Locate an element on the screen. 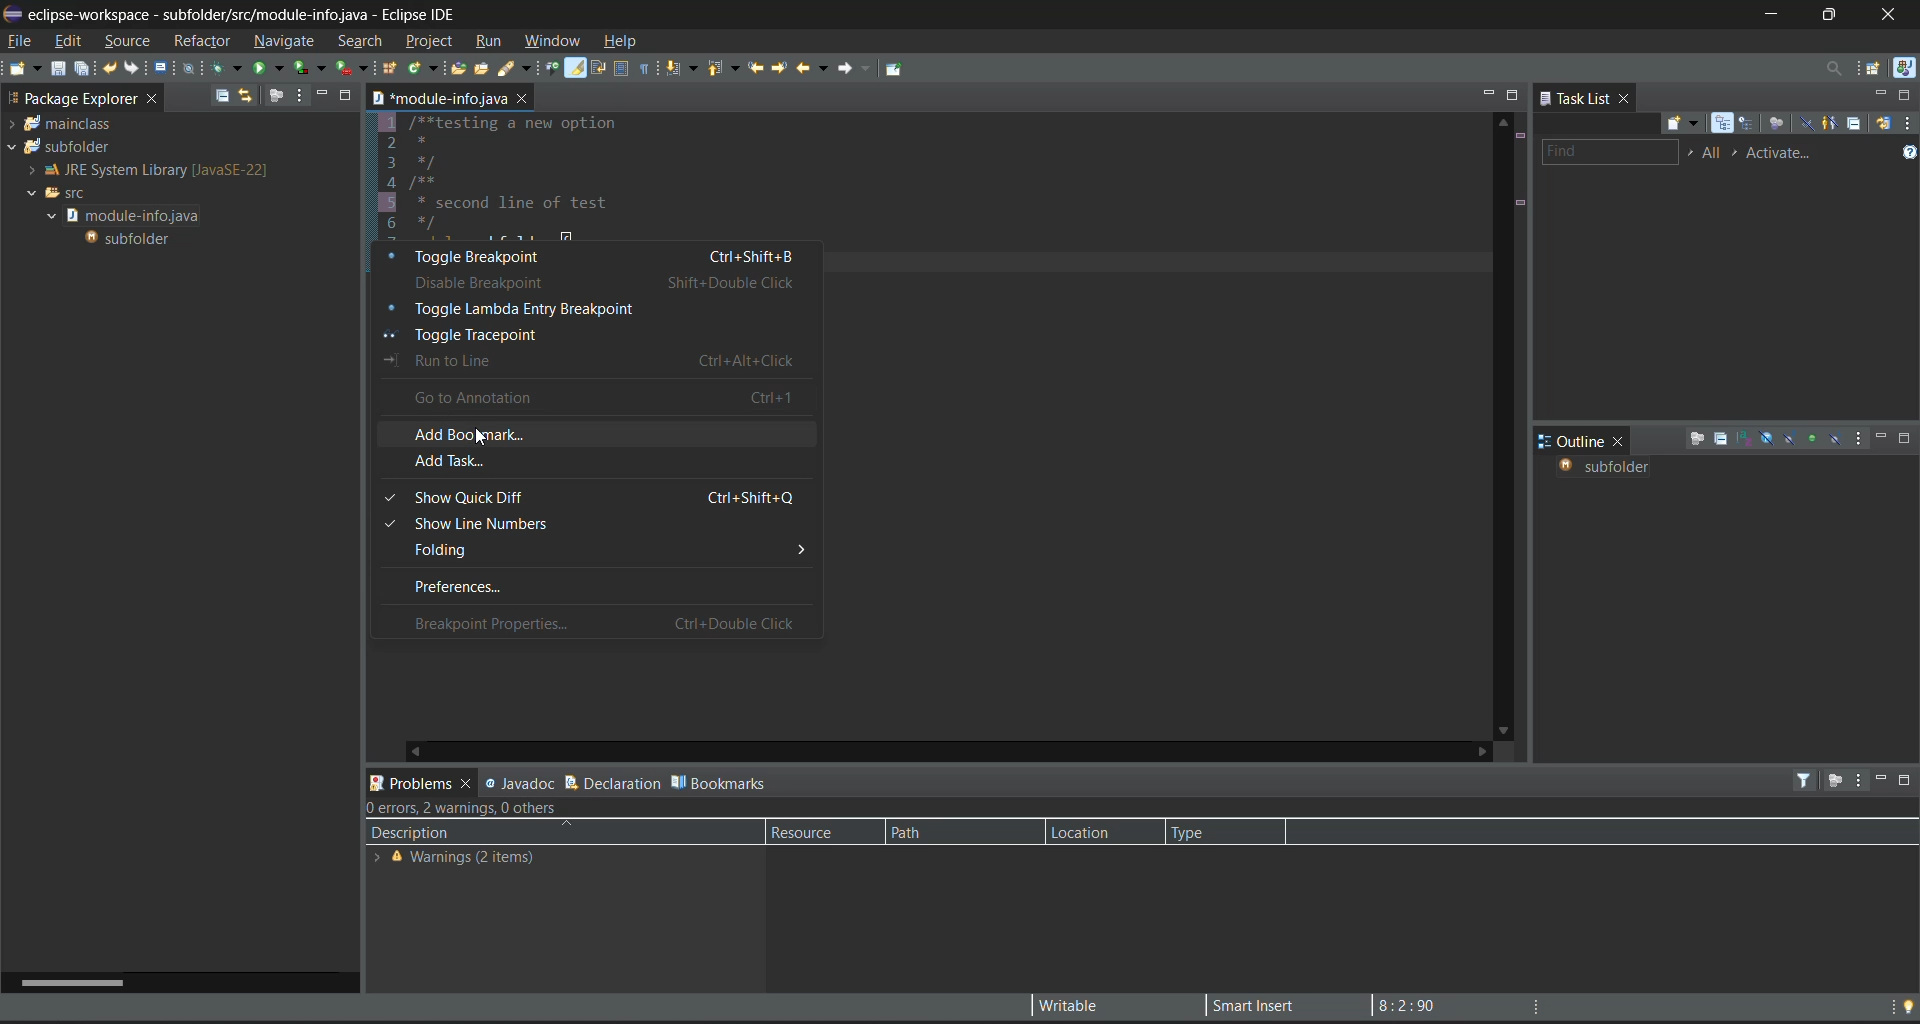 This screenshot has width=1920, height=1024. previous annotation is located at coordinates (728, 69).